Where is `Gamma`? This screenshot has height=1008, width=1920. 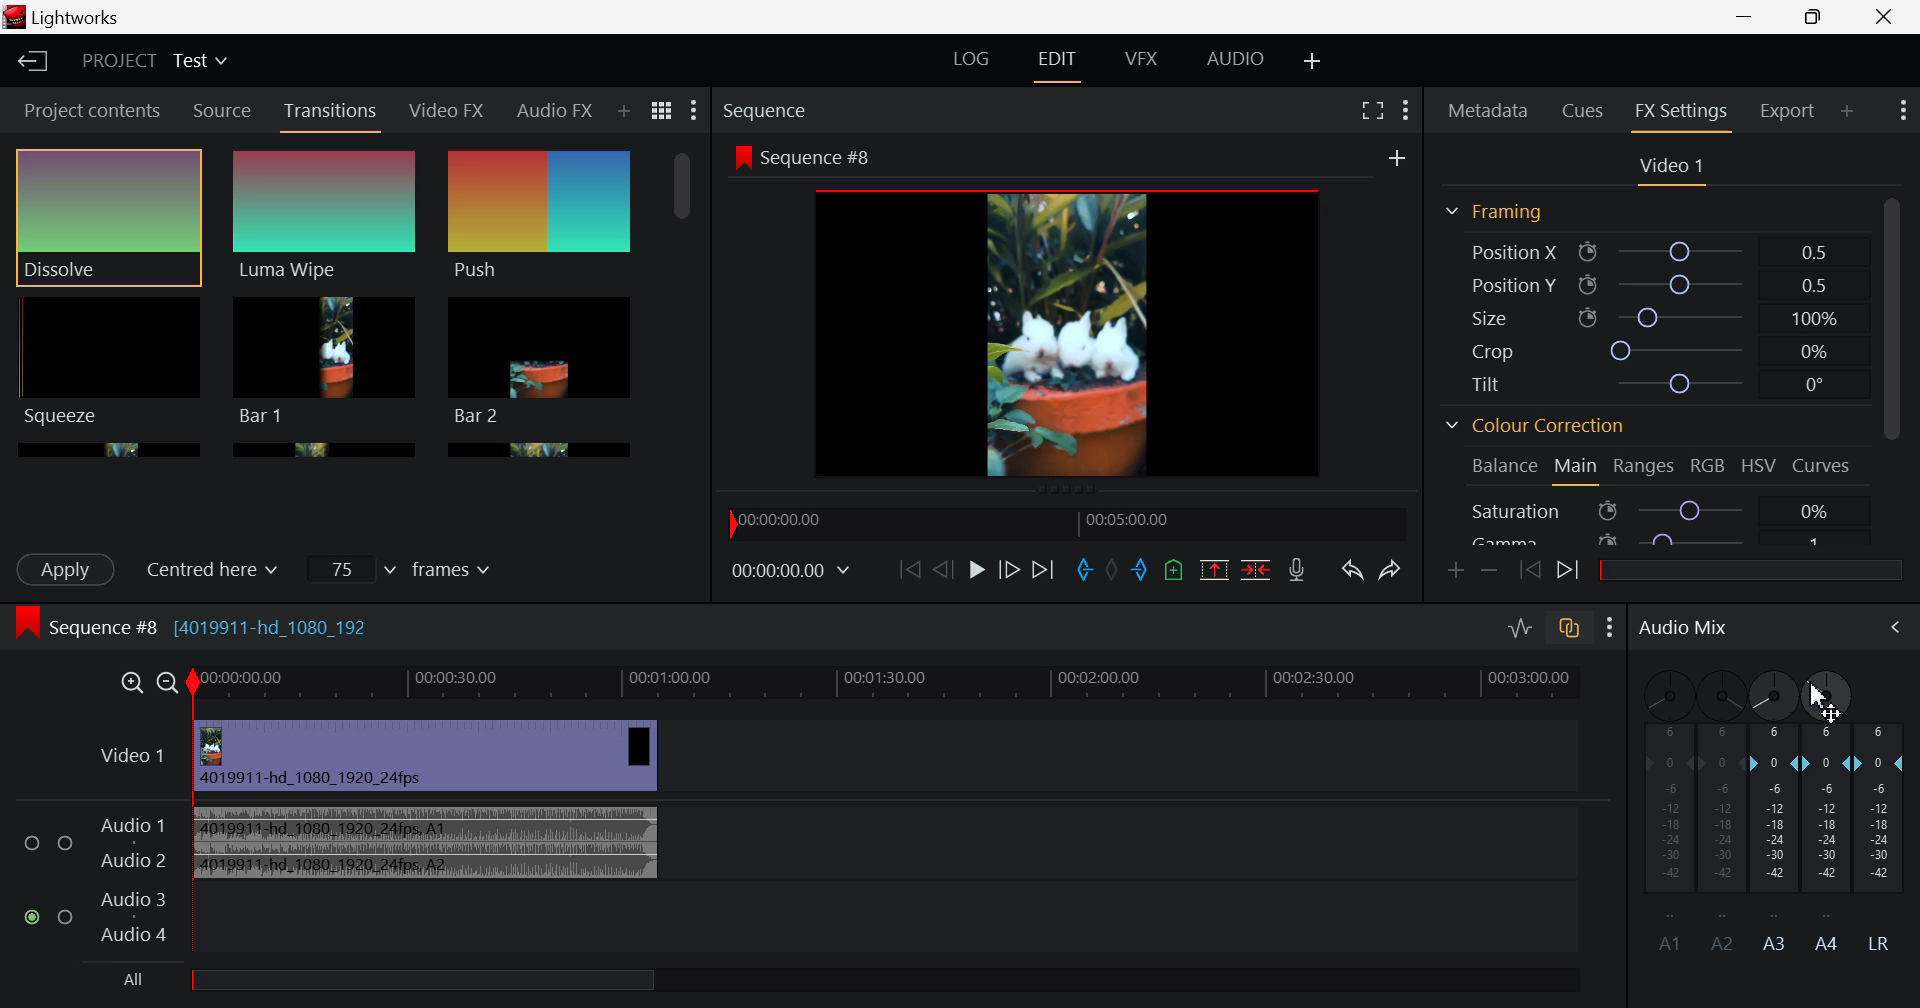
Gamma is located at coordinates (1657, 540).